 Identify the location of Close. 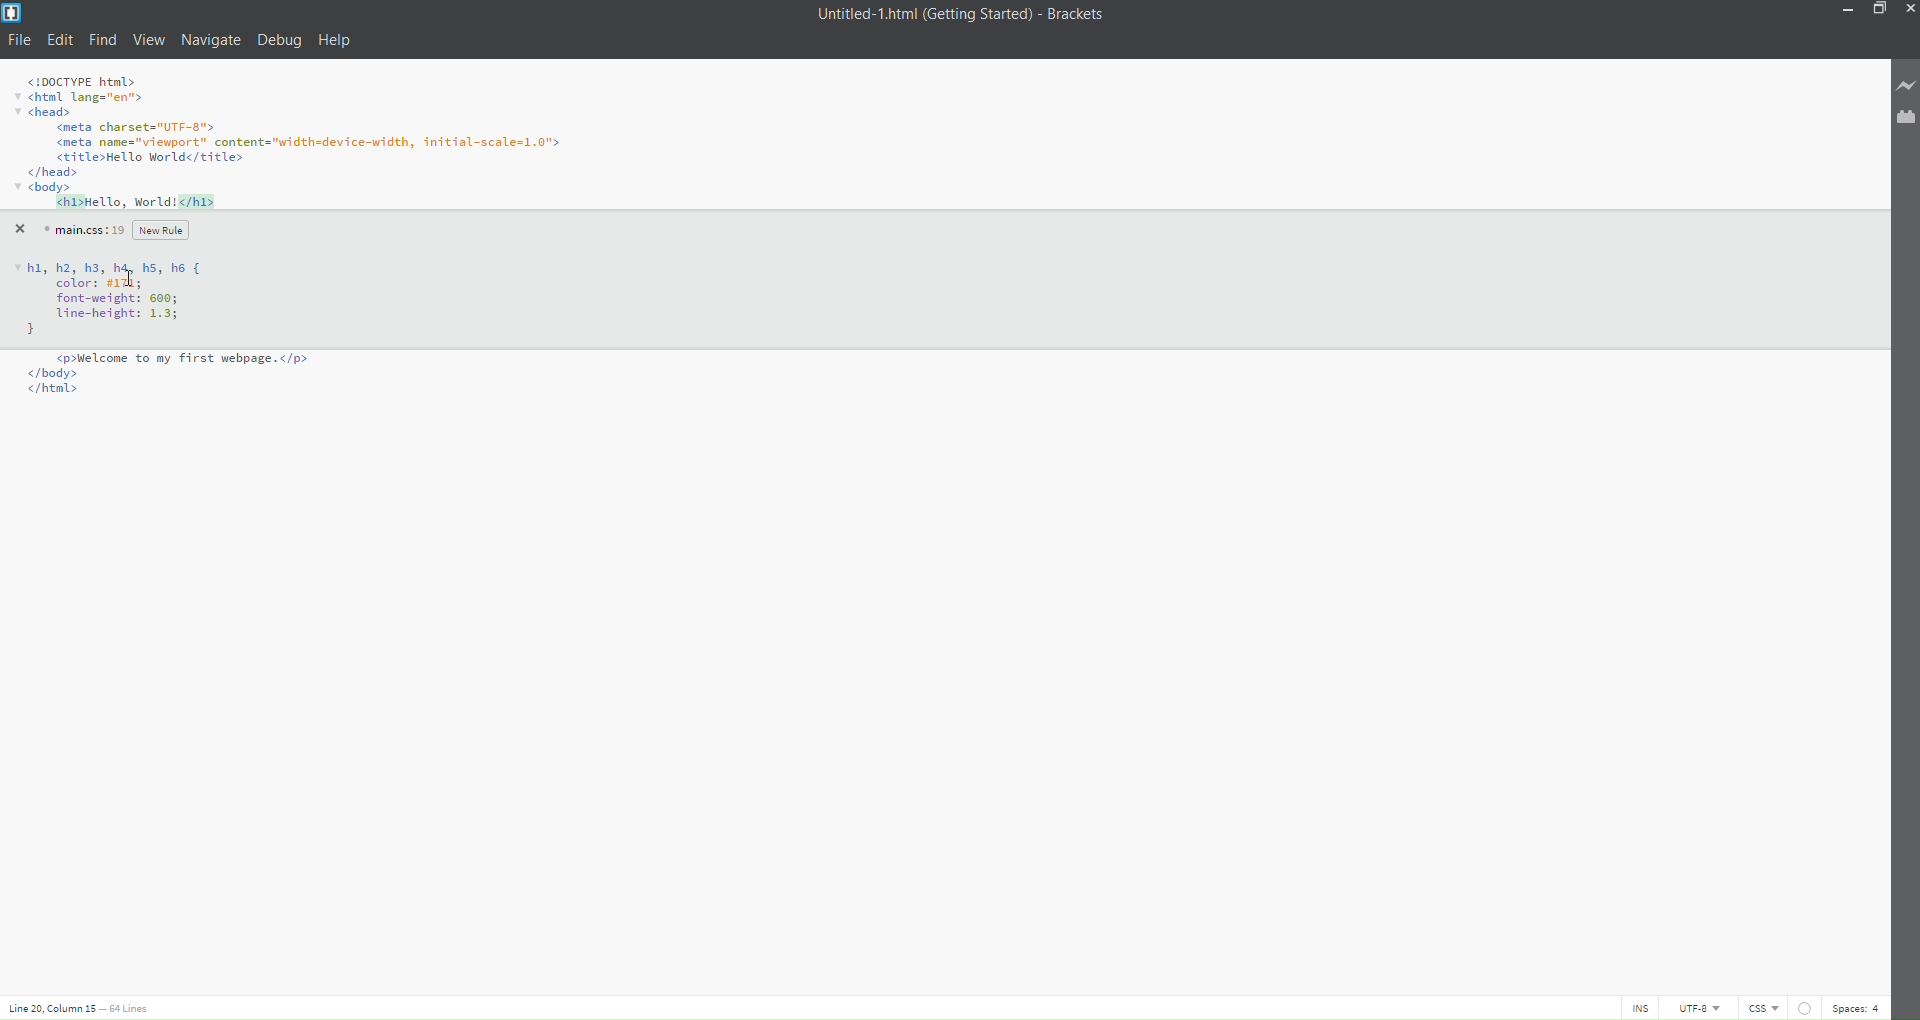
(18, 228).